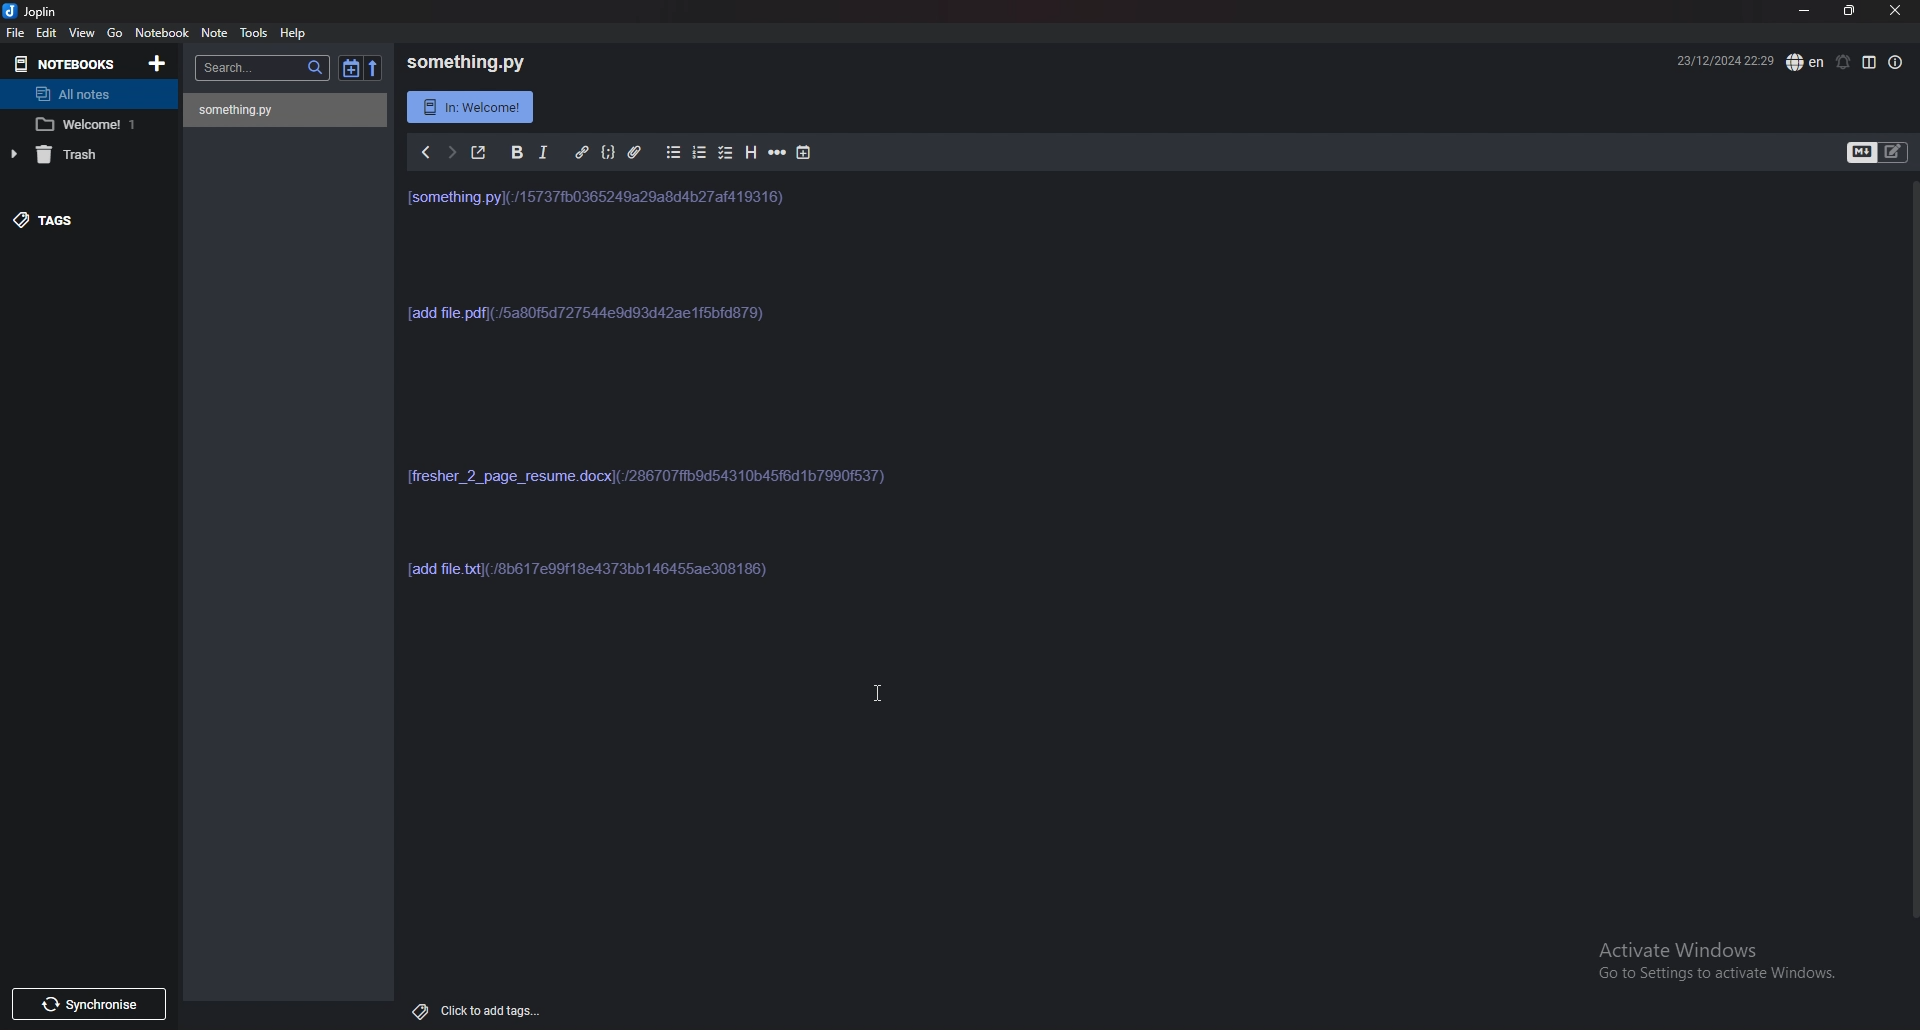 This screenshot has width=1920, height=1030. Describe the element at coordinates (1879, 152) in the screenshot. I see `Toggle editor` at that location.